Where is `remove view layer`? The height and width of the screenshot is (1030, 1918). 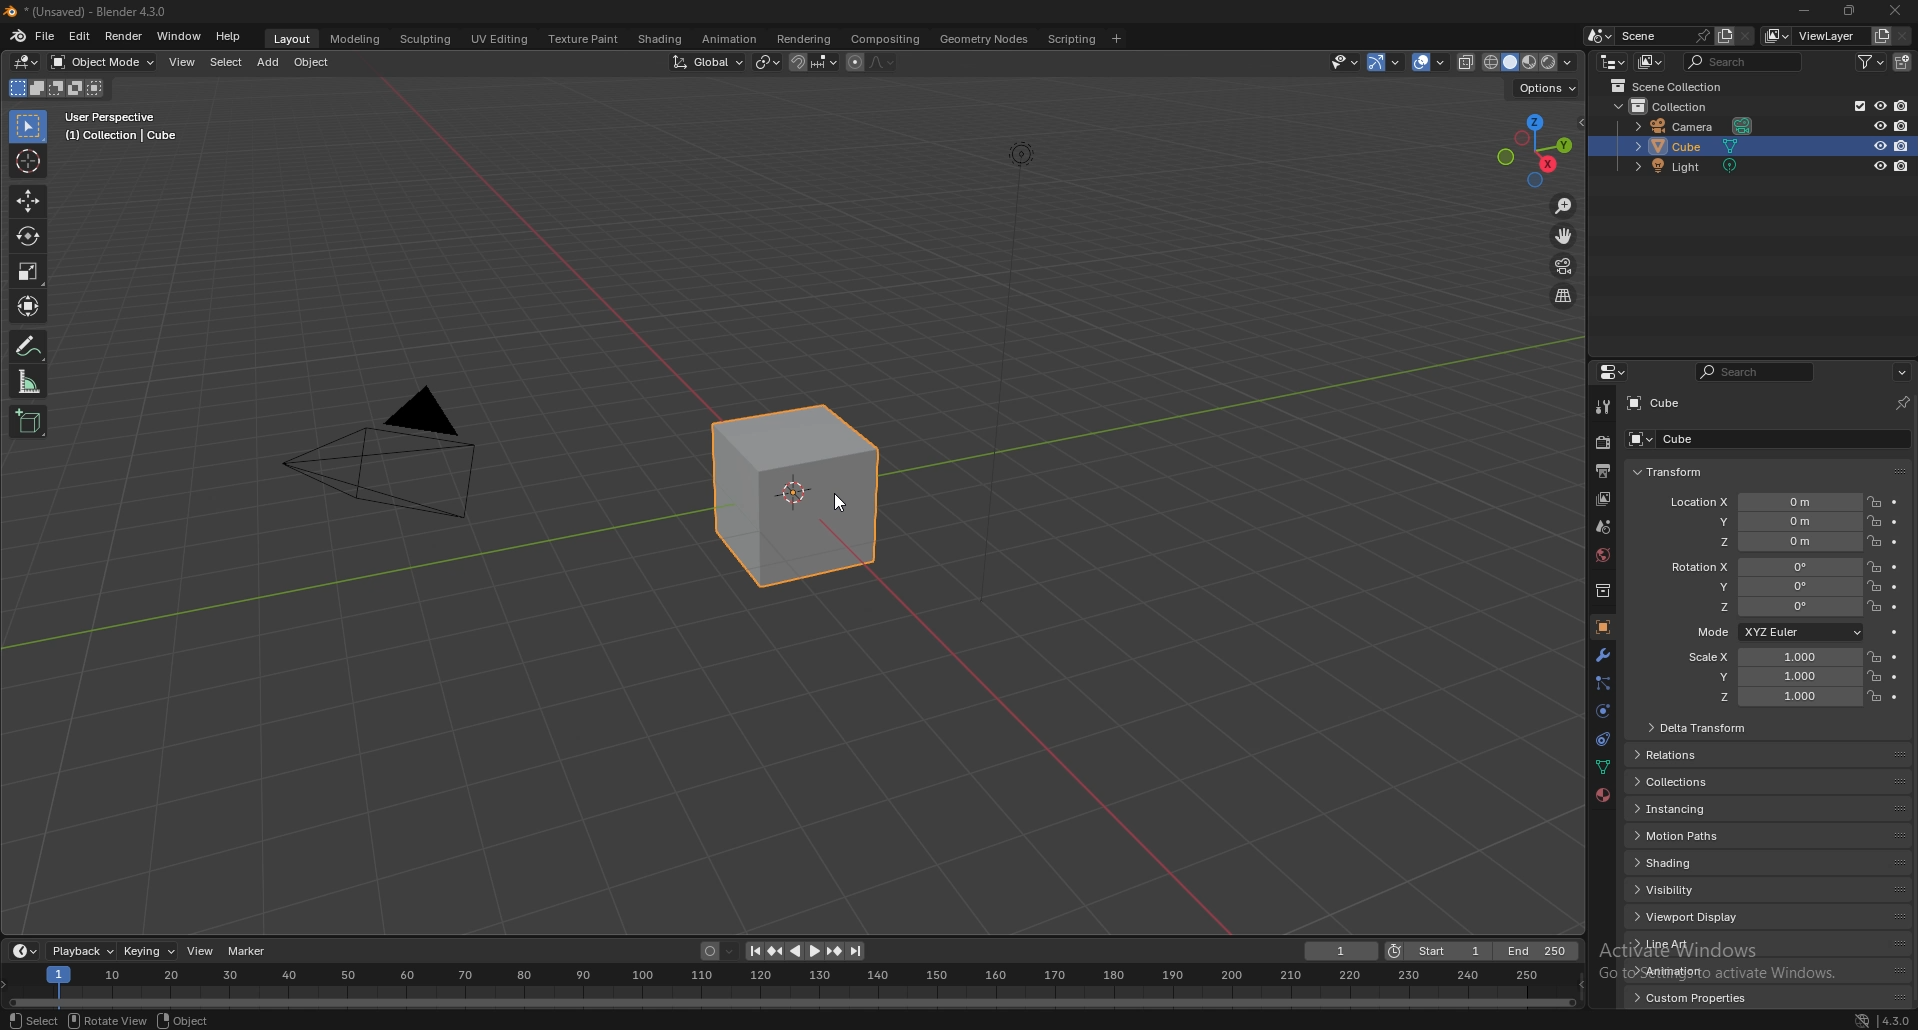 remove view layer is located at coordinates (1904, 36).